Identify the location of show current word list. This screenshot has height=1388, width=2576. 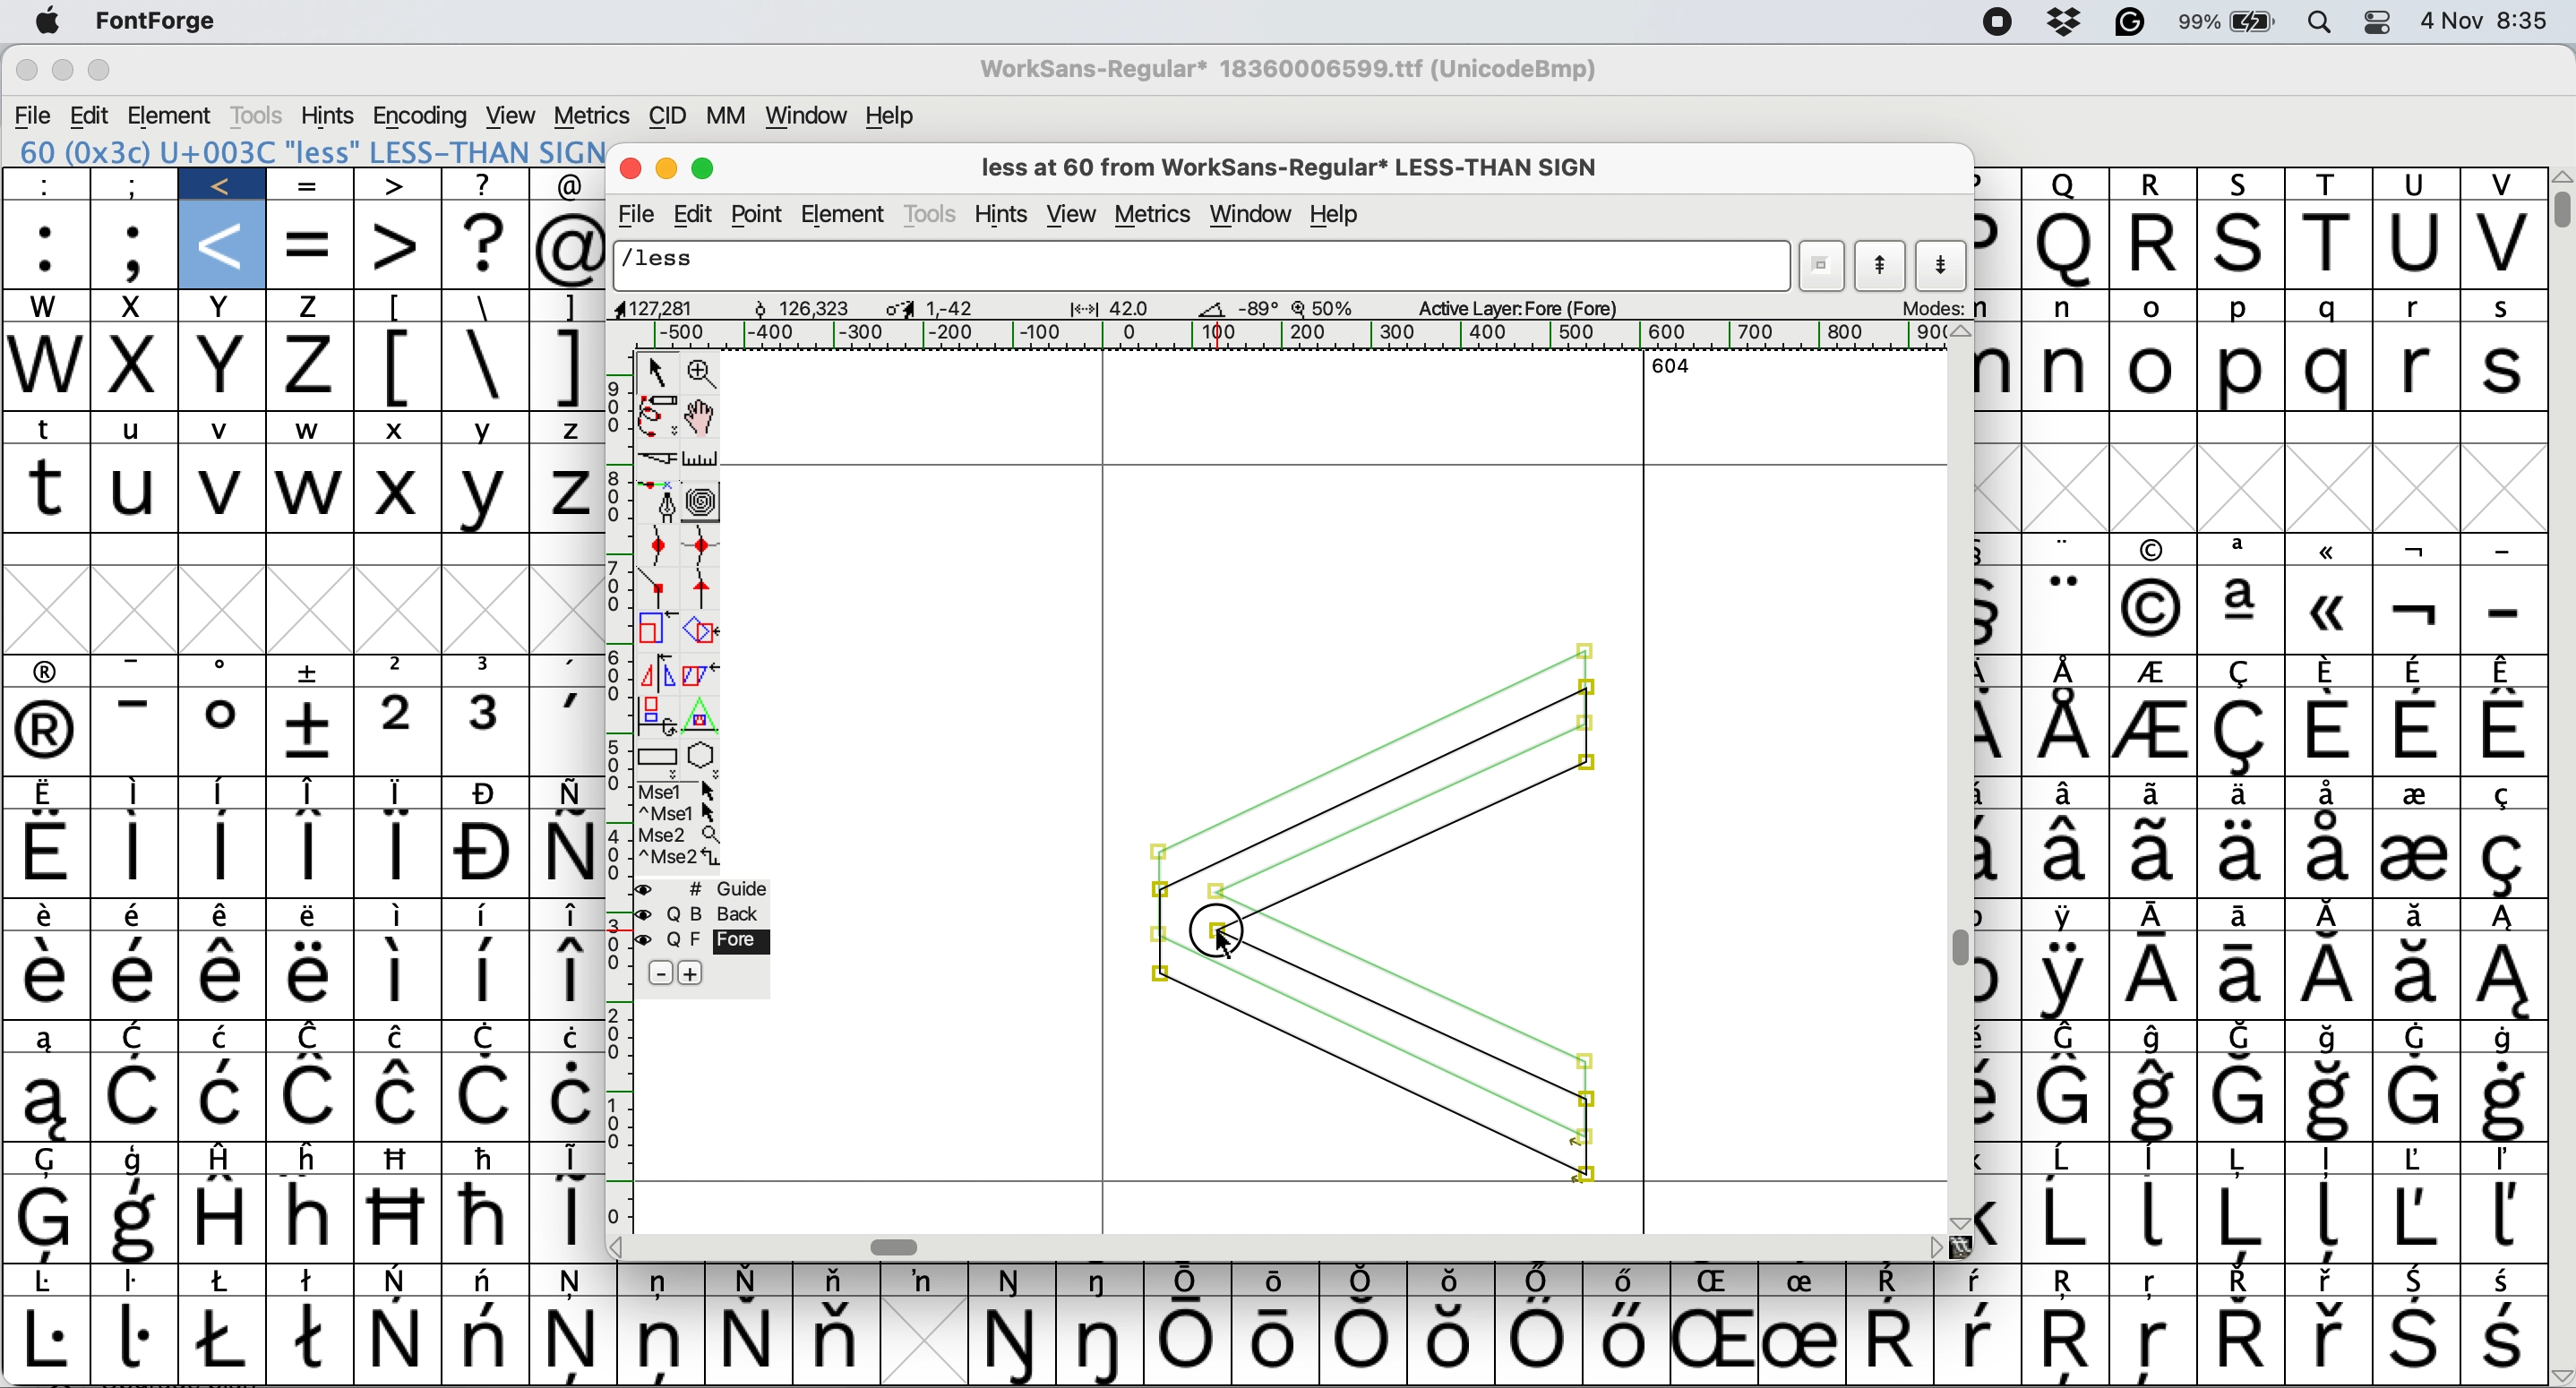
(1827, 265).